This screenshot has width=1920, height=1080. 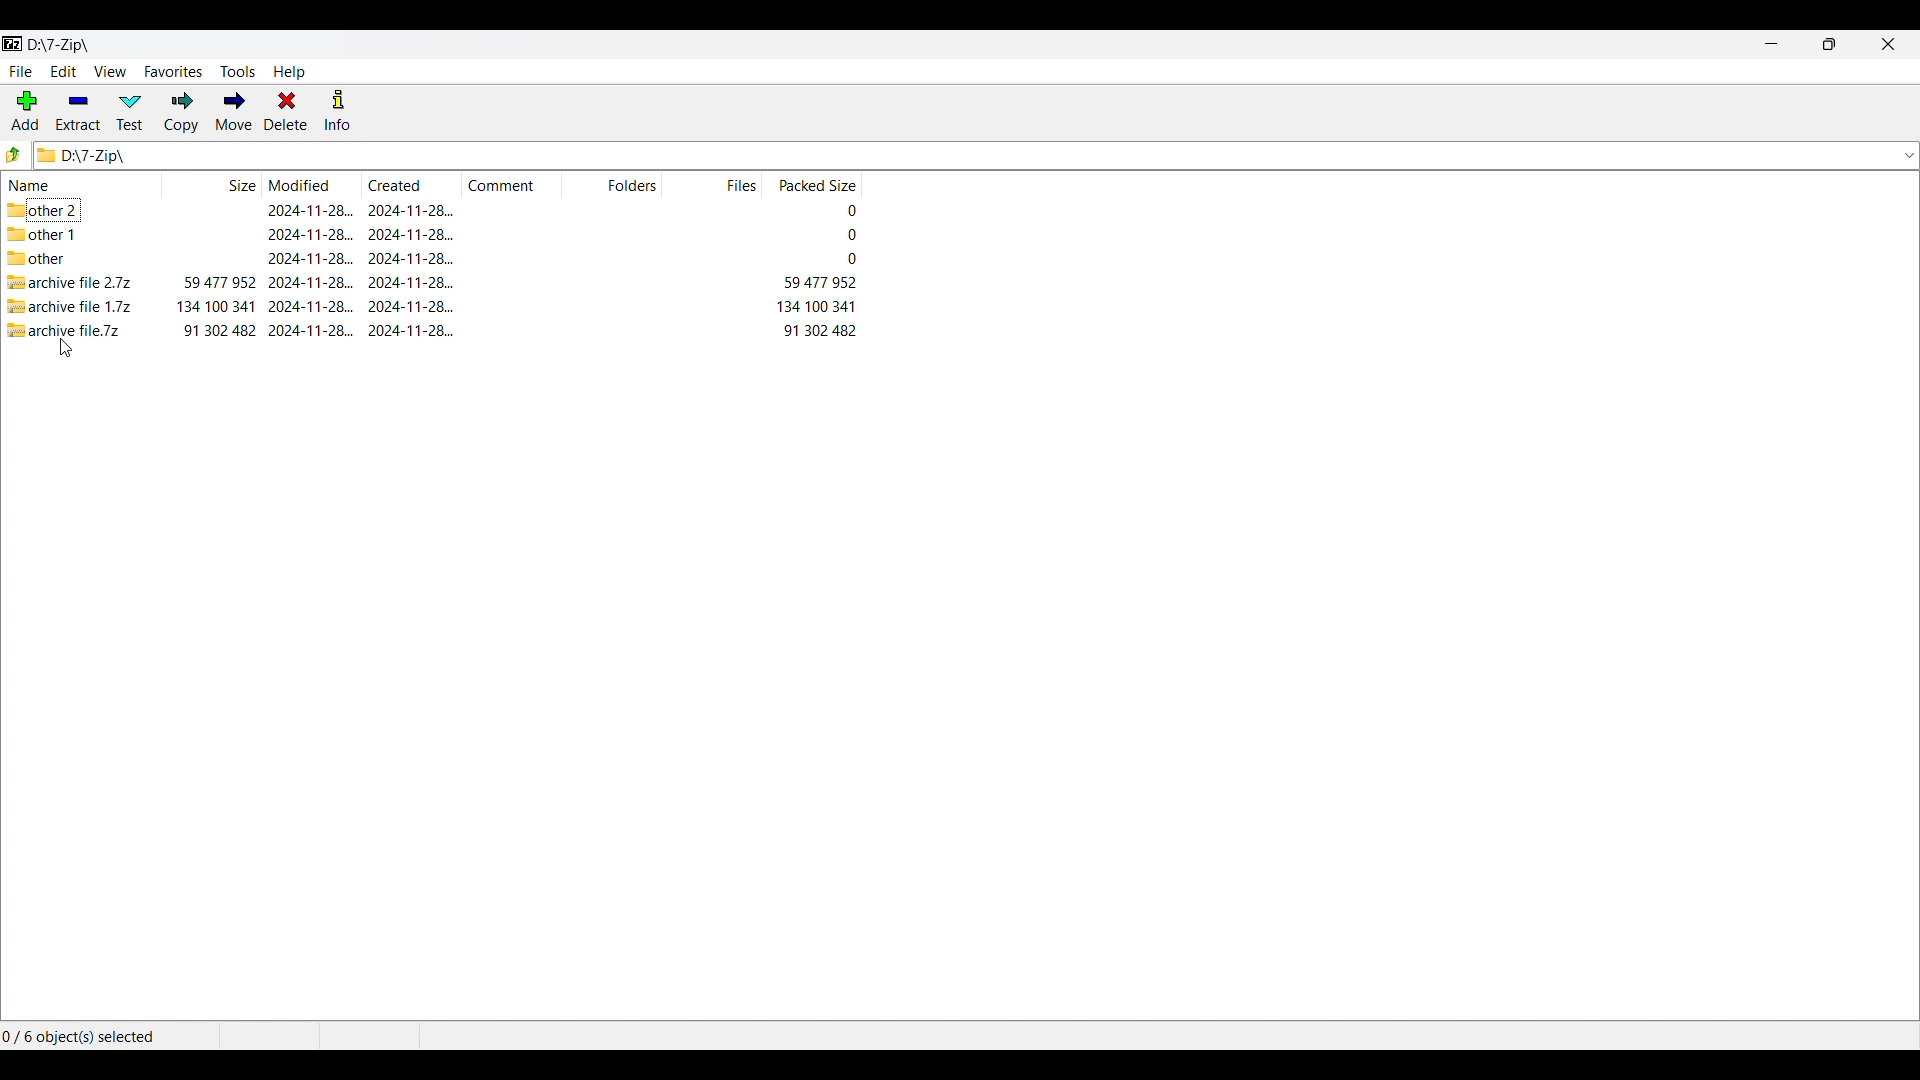 What do you see at coordinates (220, 282) in the screenshot?
I see `size` at bounding box center [220, 282].